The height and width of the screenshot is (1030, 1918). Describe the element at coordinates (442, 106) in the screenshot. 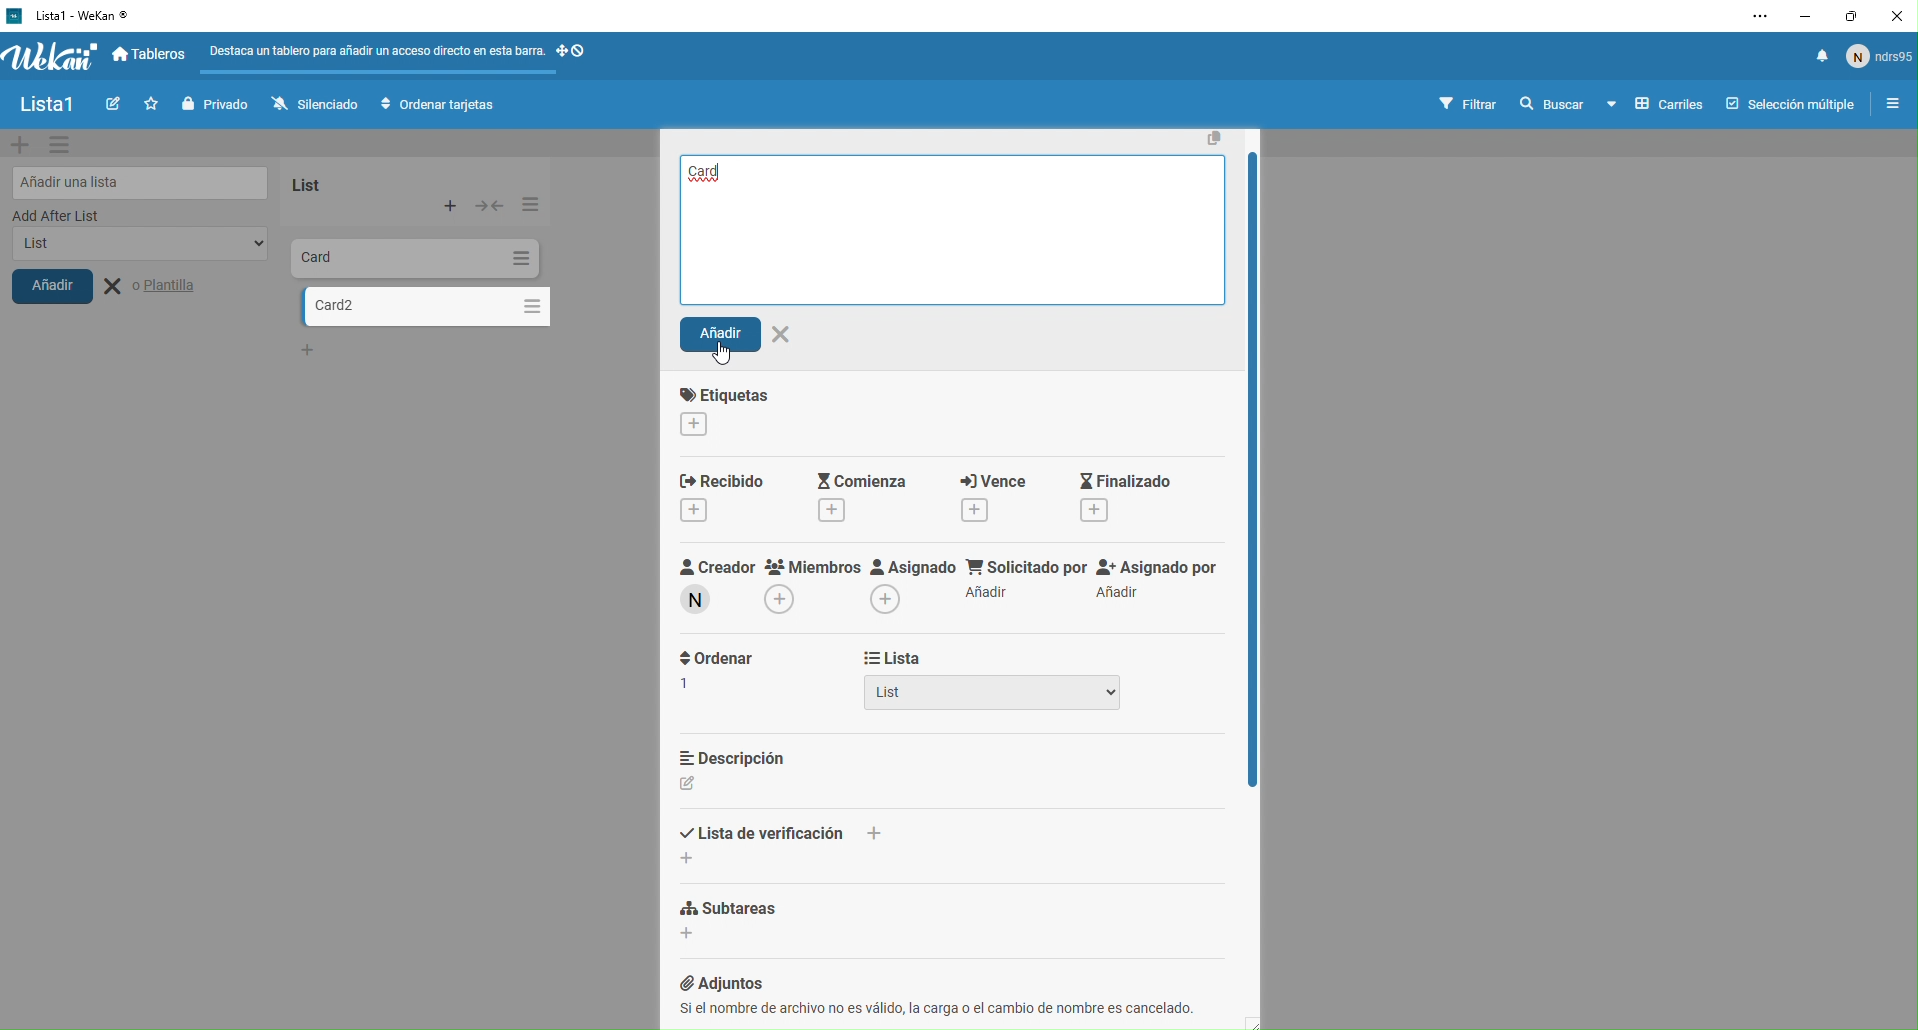

I see `ordenar tarjetas` at that location.